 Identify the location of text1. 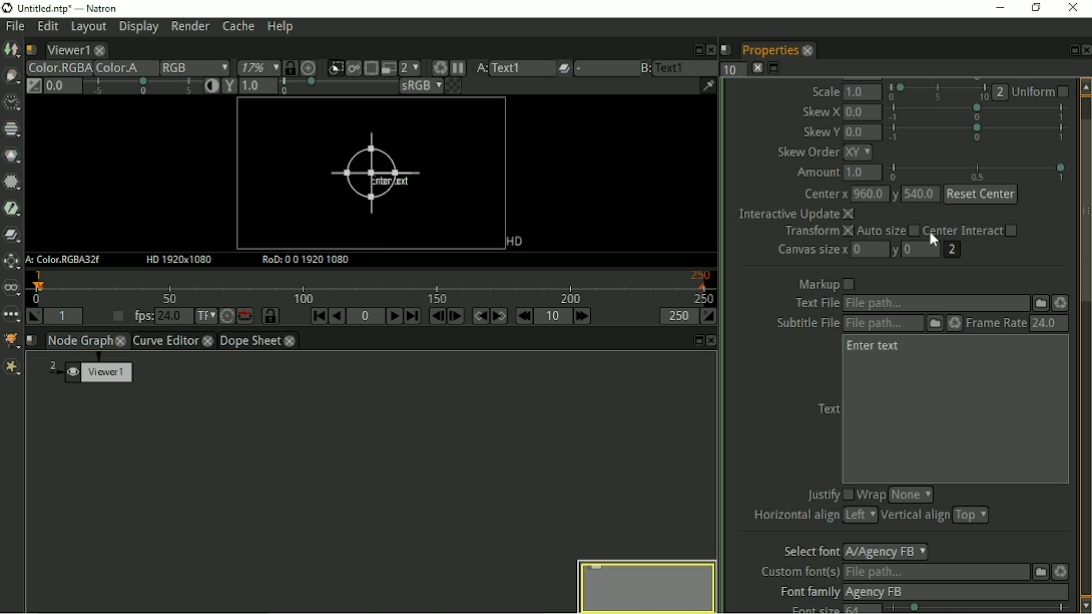
(686, 67).